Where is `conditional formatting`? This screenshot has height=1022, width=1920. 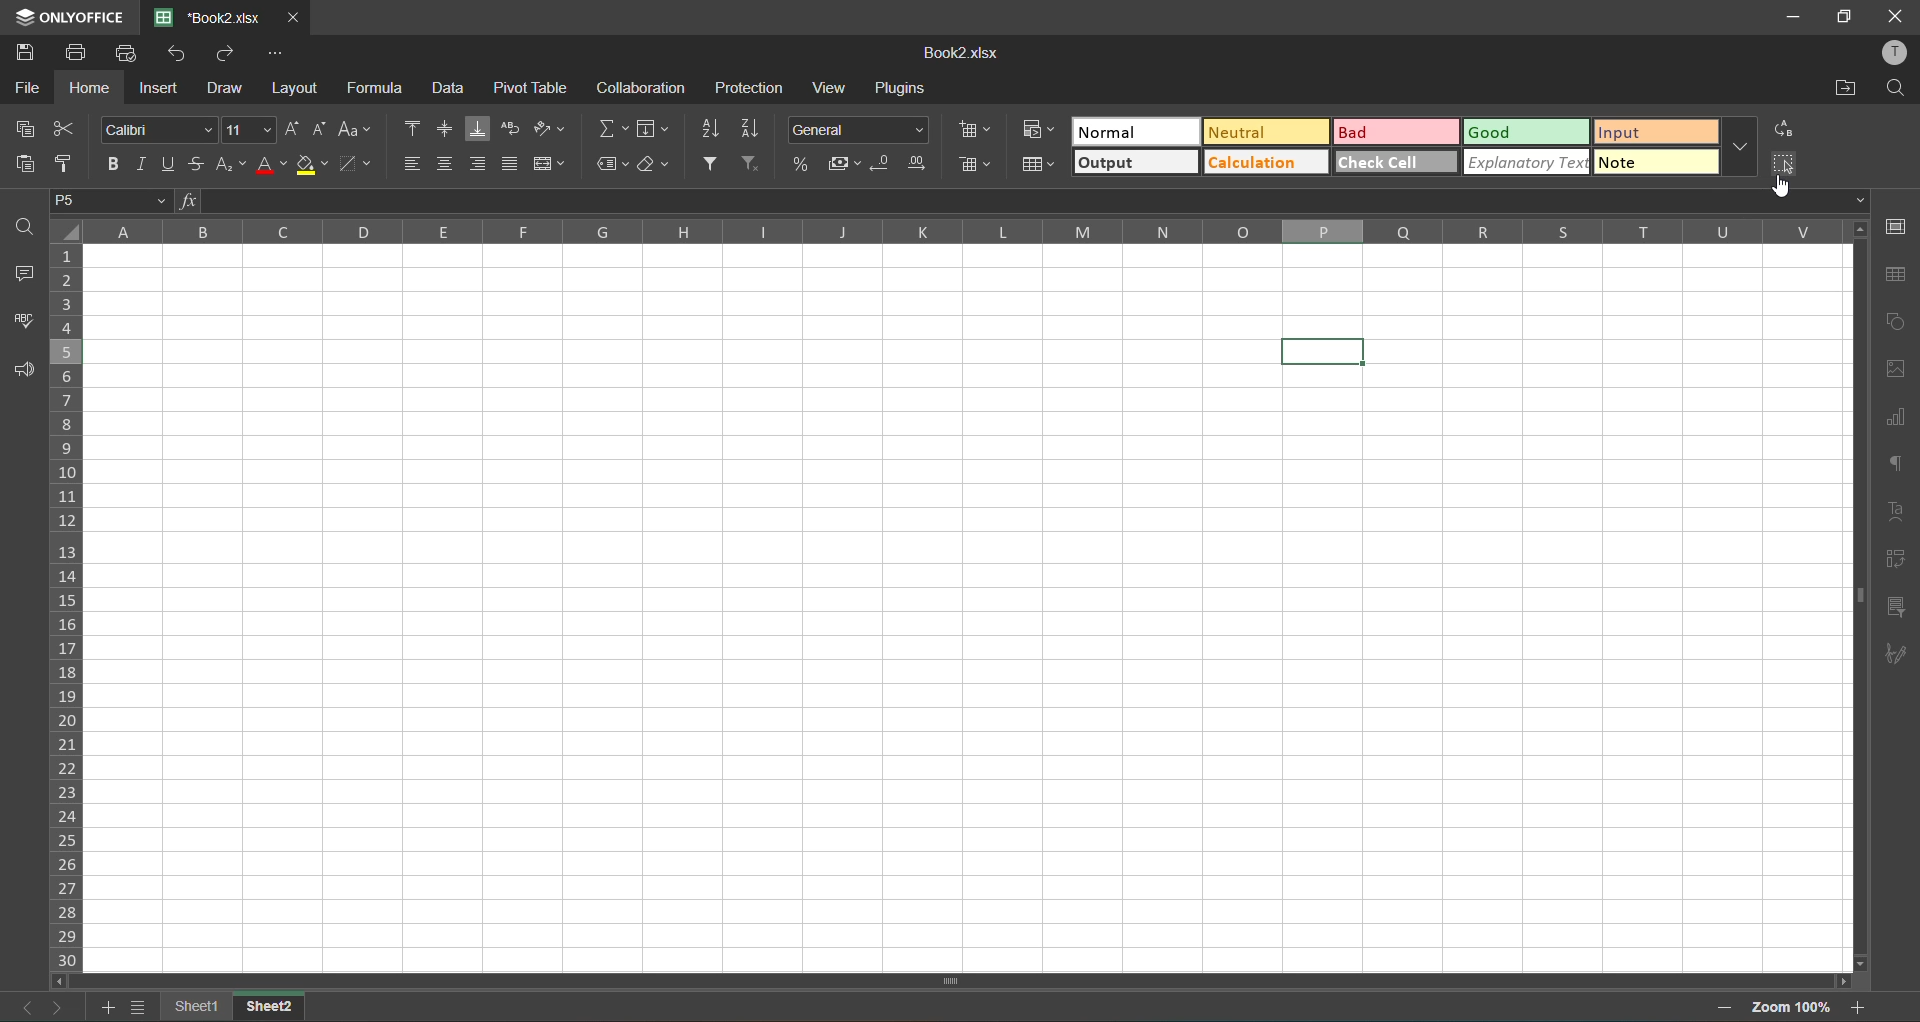 conditional formatting is located at coordinates (1034, 129).